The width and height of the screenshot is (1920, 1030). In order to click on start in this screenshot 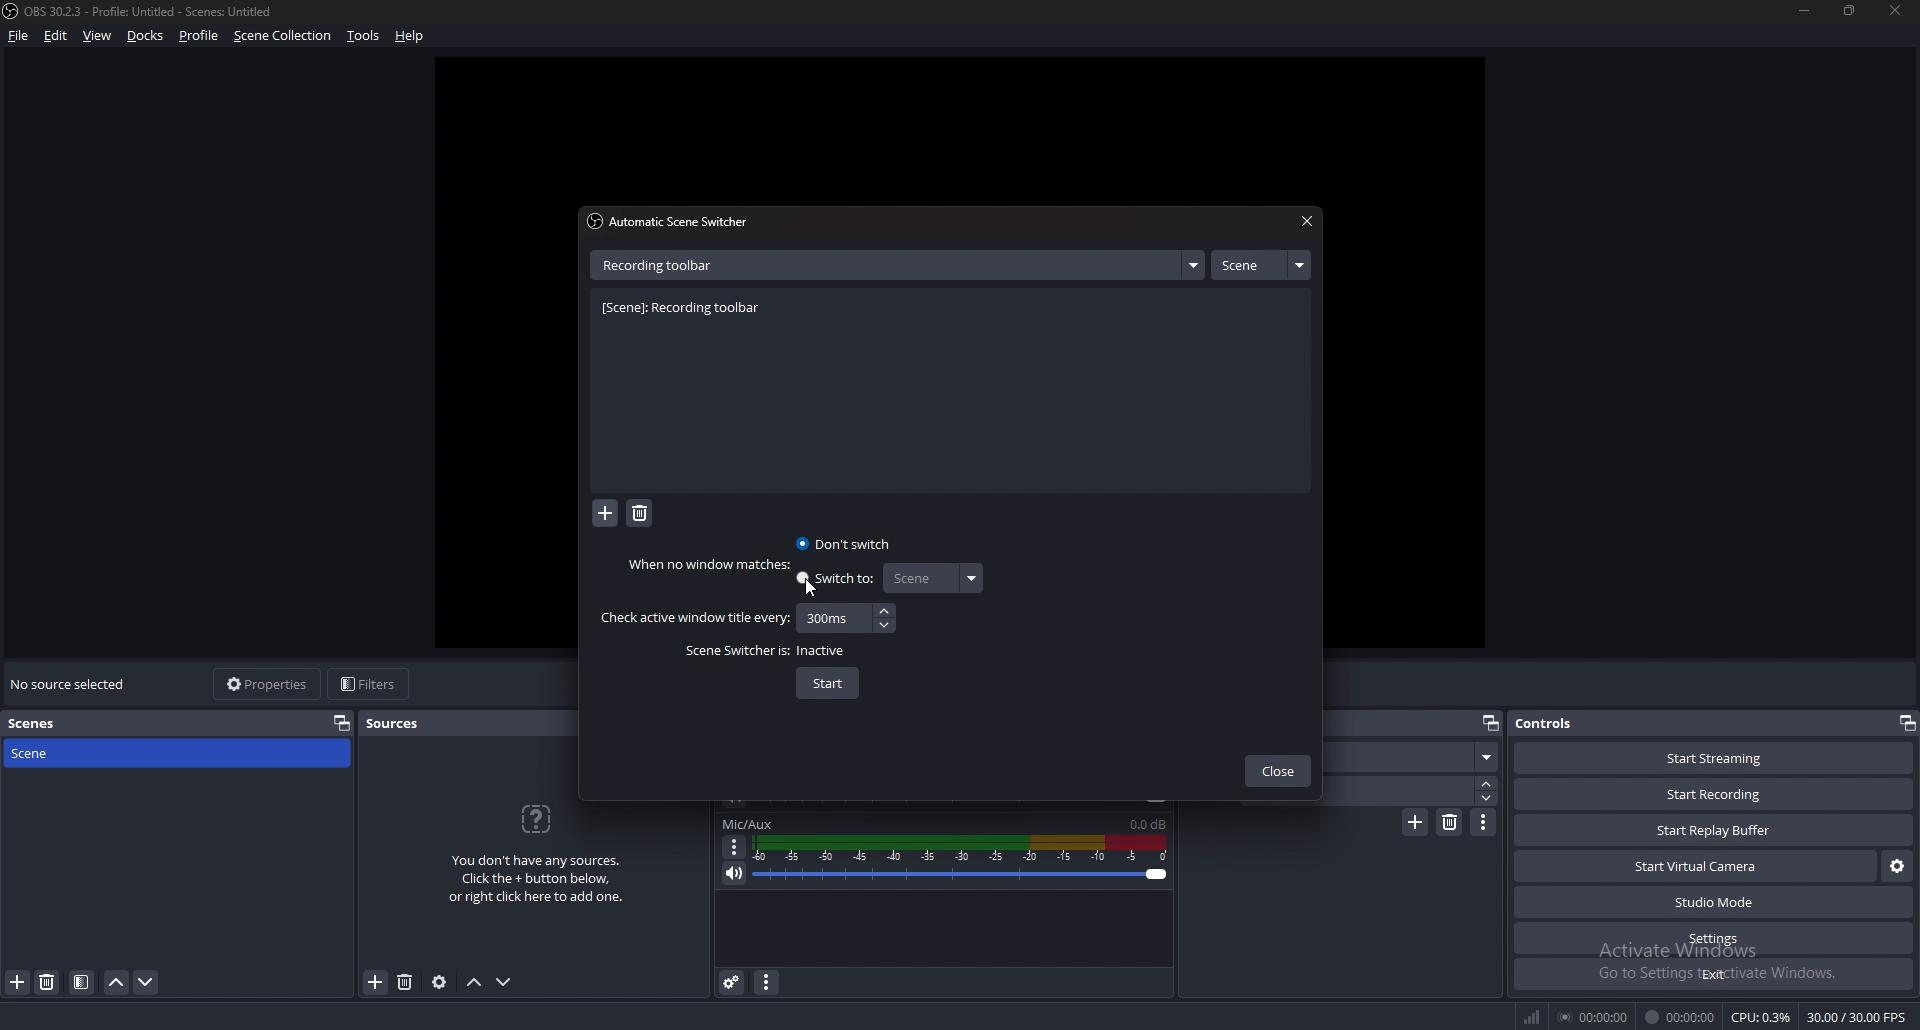, I will do `click(828, 684)`.